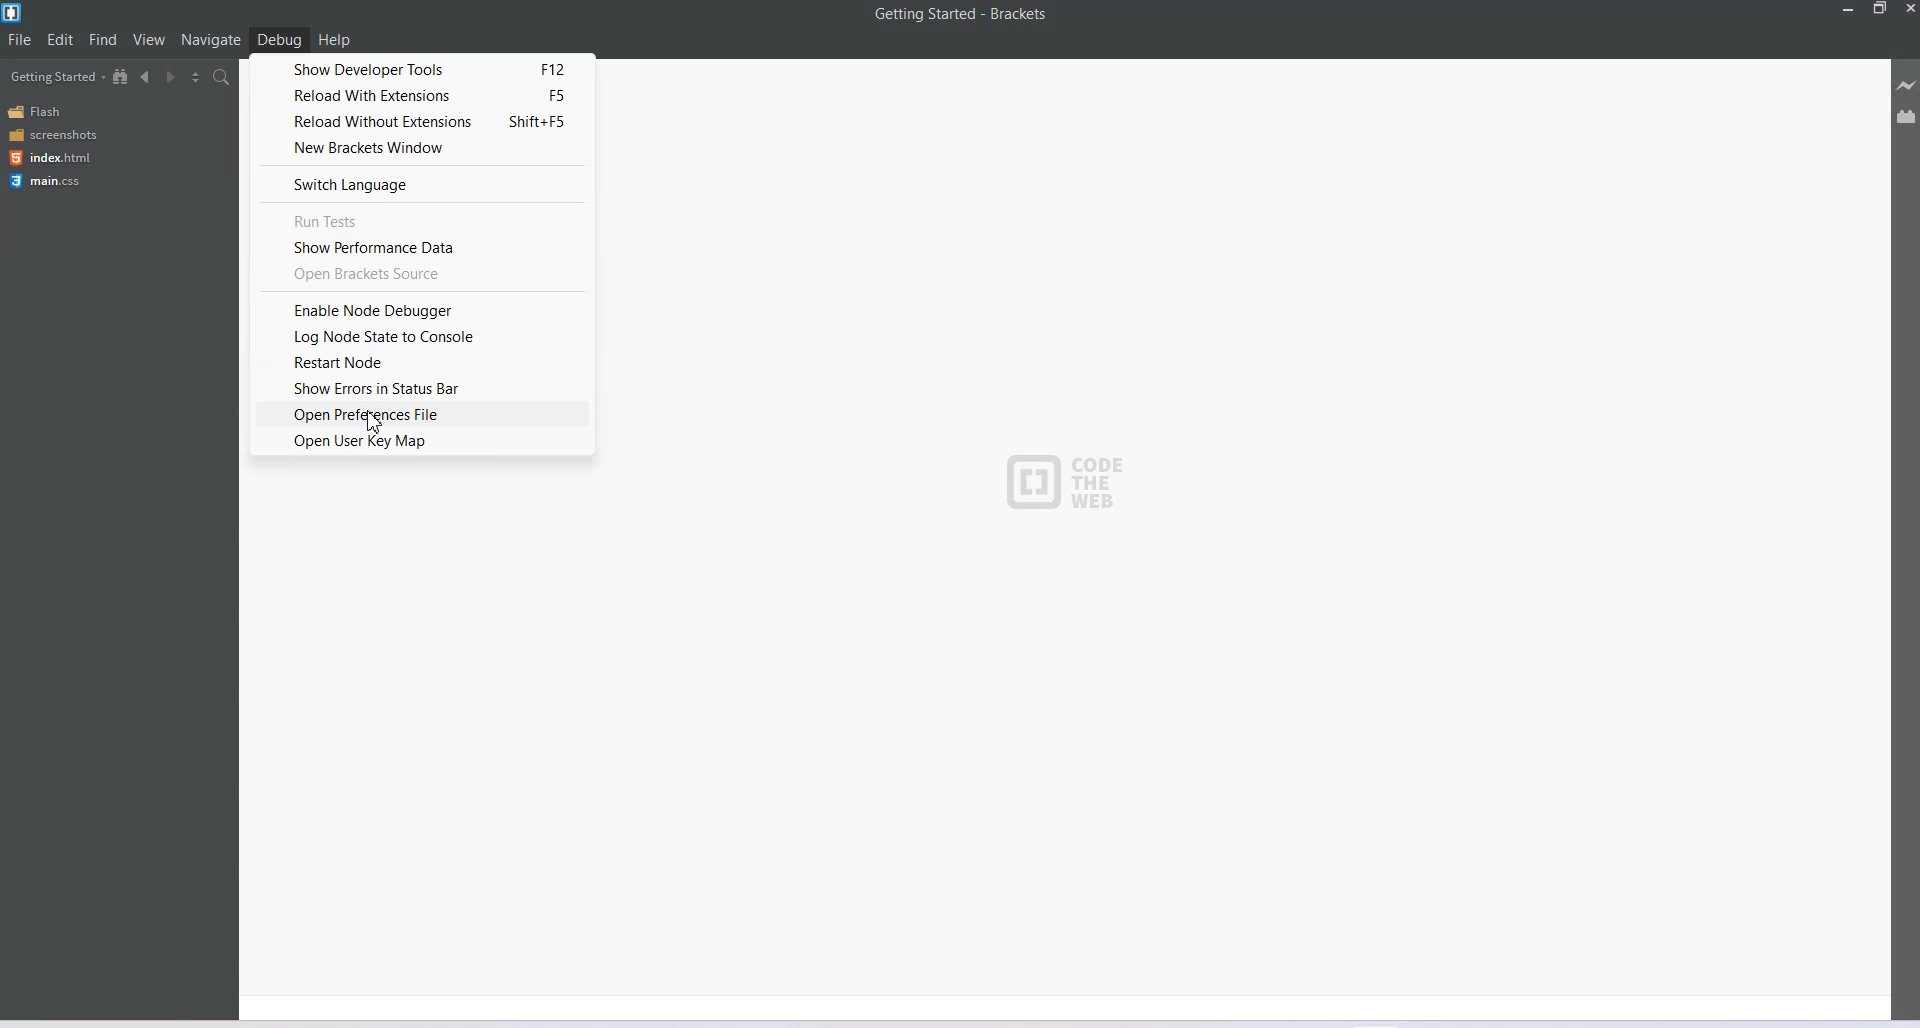 The height and width of the screenshot is (1028, 1920). Describe the element at coordinates (423, 122) in the screenshot. I see `Reload Without Extensions Shift+F5` at that location.